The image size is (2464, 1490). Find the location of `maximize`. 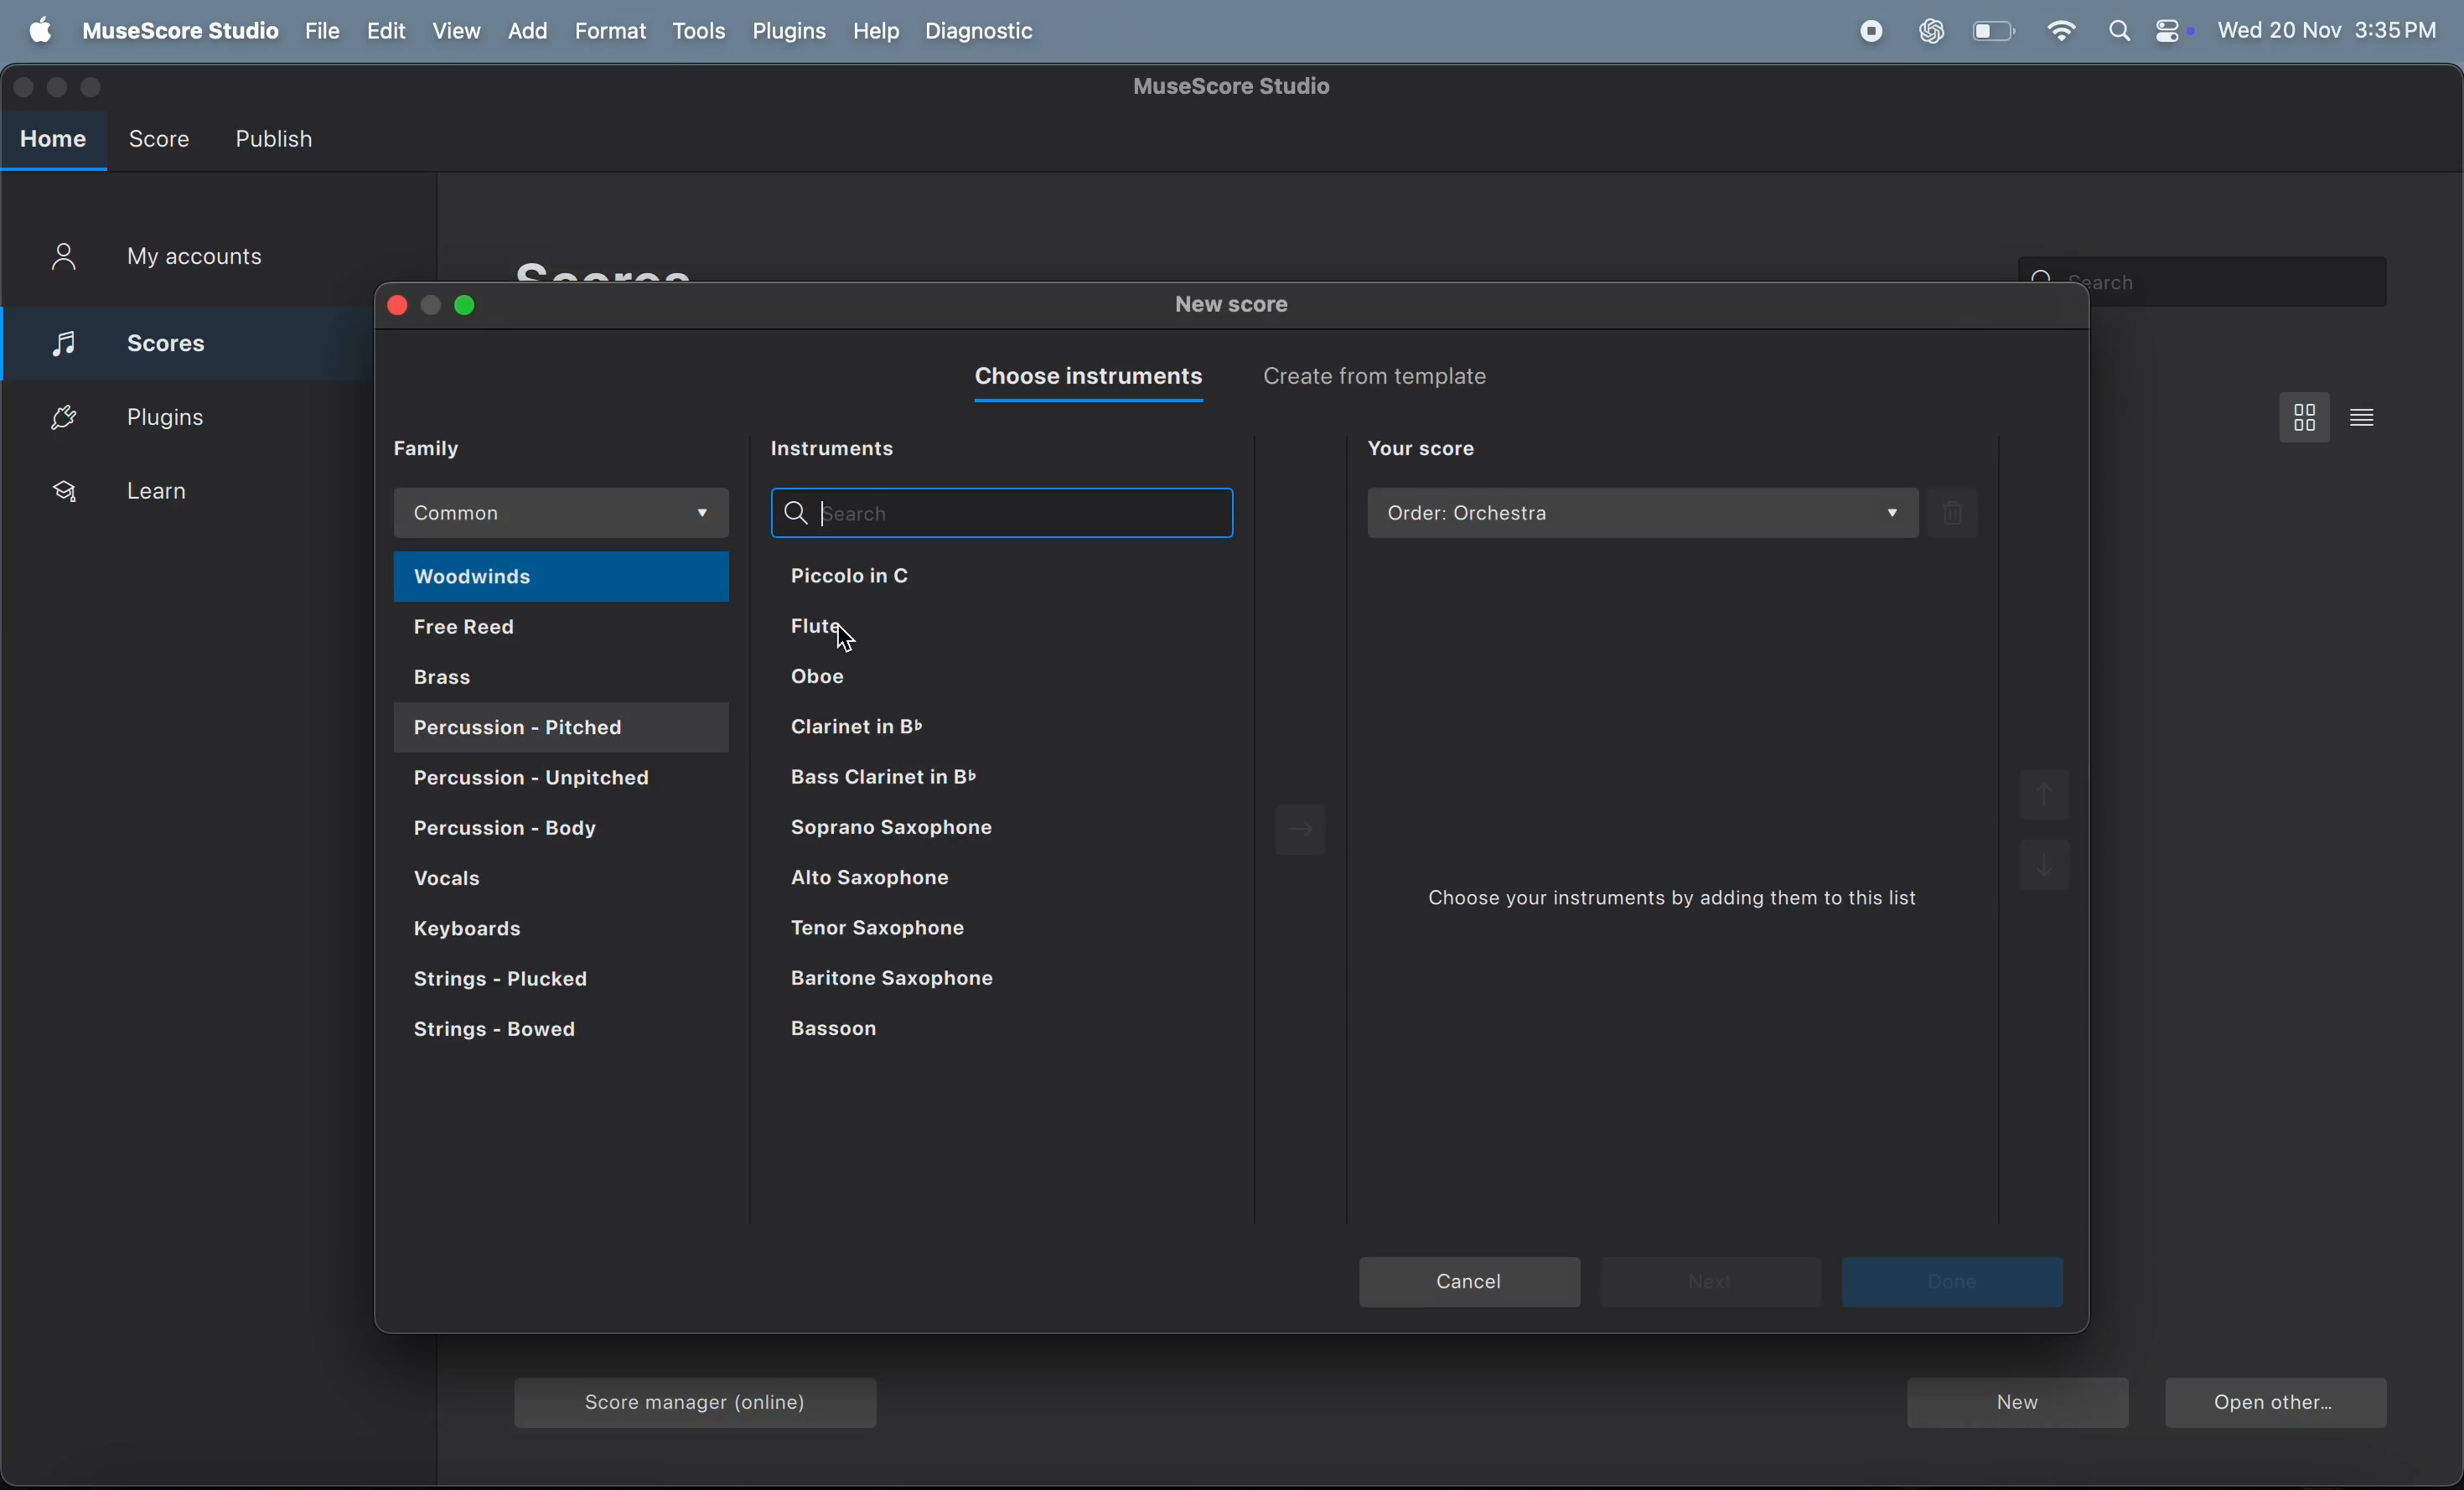

maximize is located at coordinates (468, 307).